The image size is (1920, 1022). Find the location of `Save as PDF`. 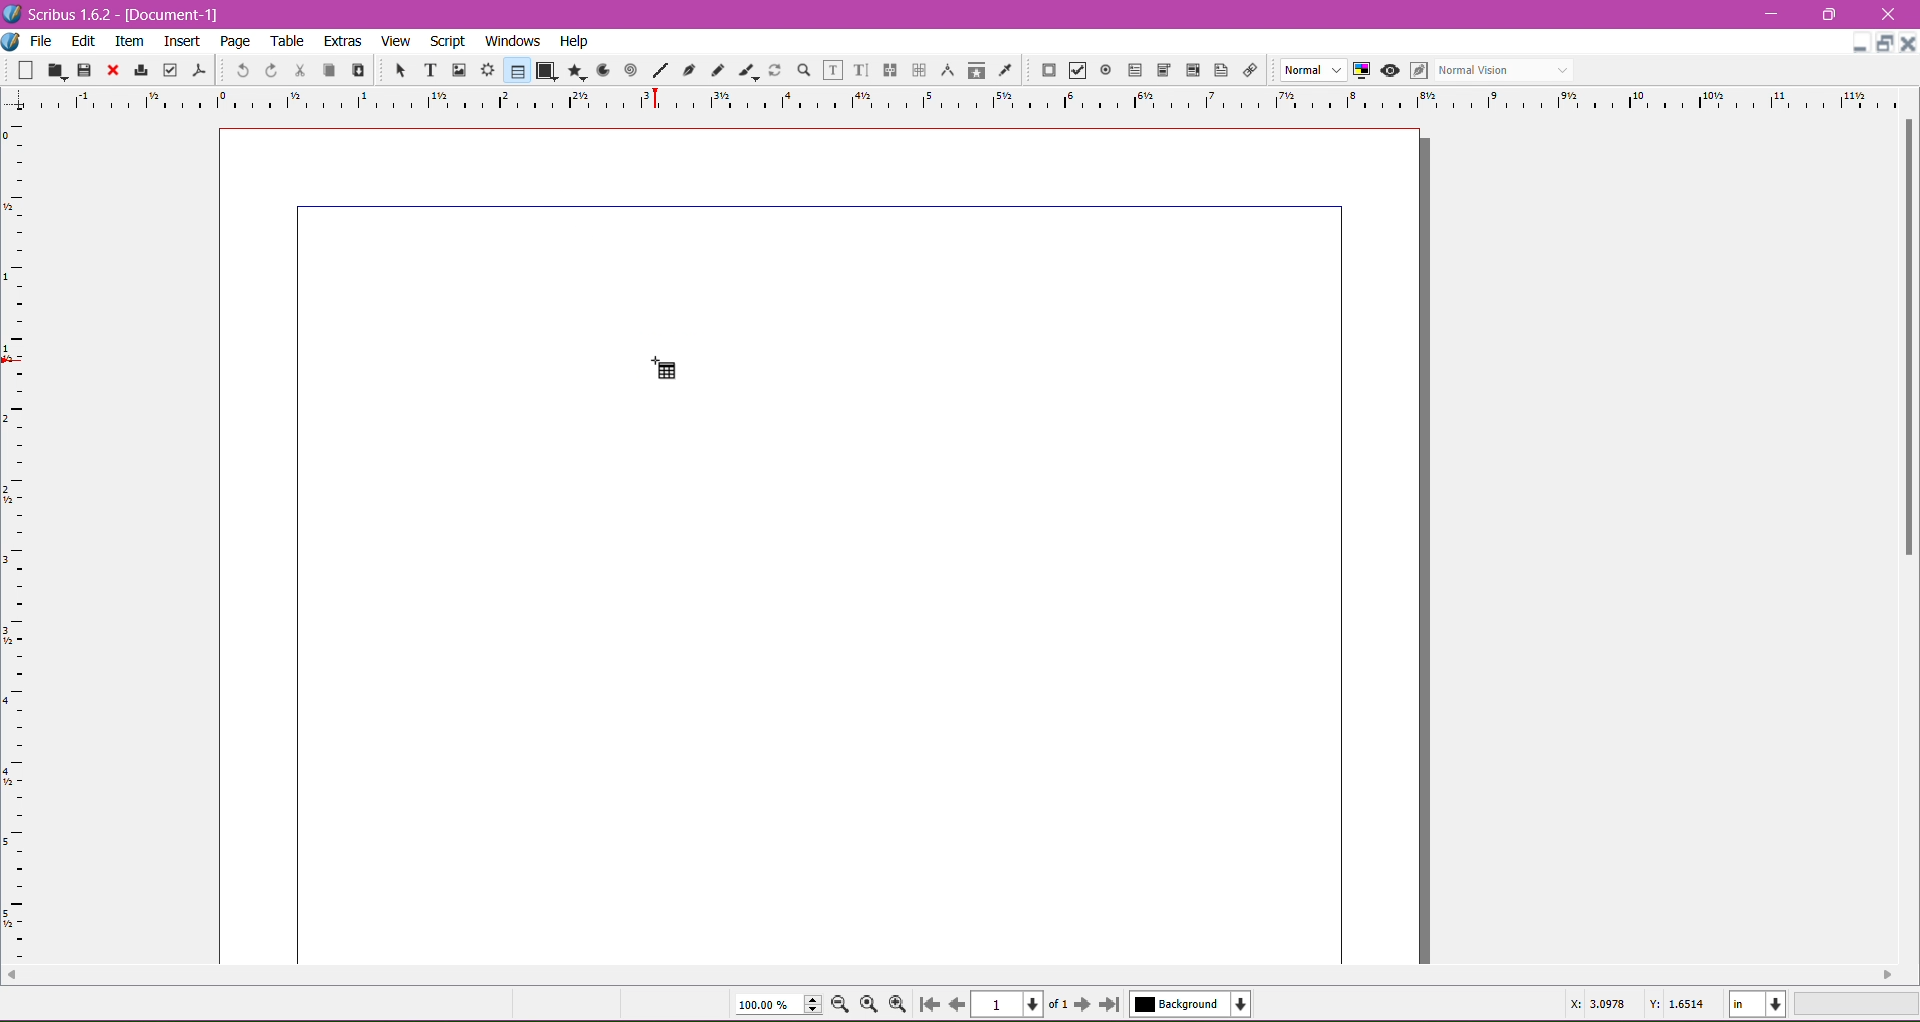

Save as PDF is located at coordinates (202, 66).